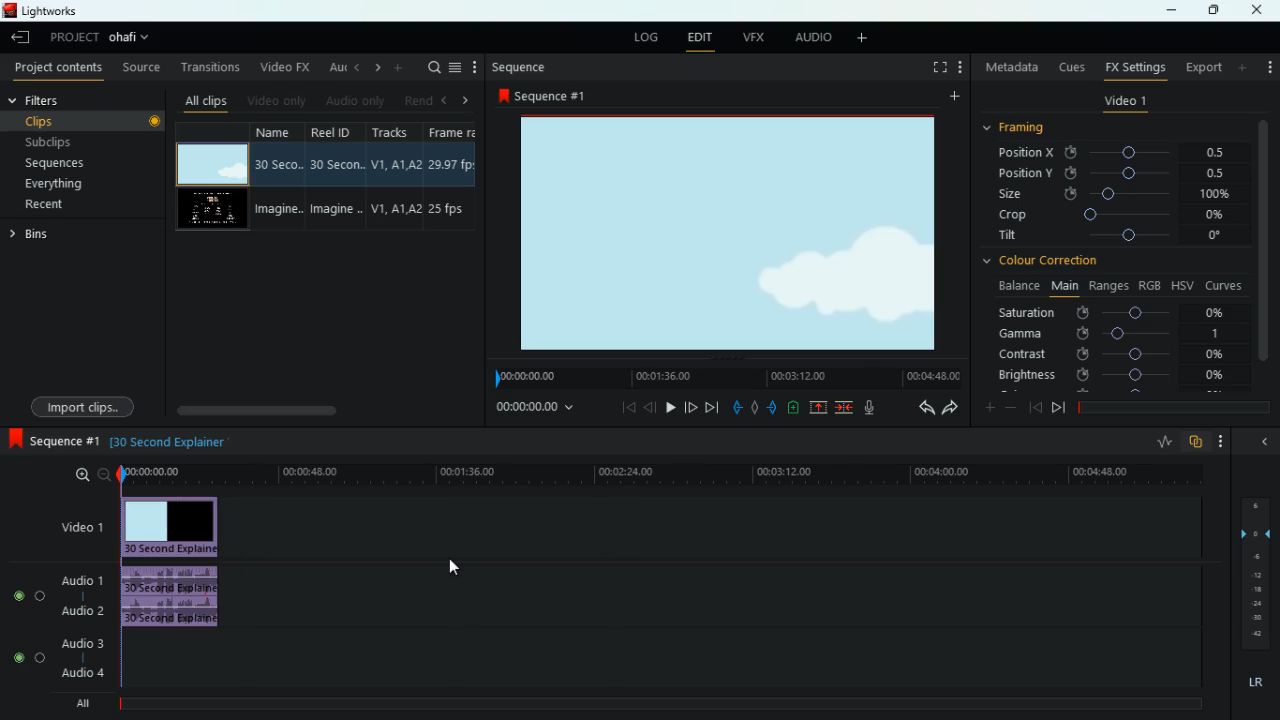 The image size is (1280, 720). What do you see at coordinates (1252, 604) in the screenshot?
I see `-24 (layer)` at bounding box center [1252, 604].